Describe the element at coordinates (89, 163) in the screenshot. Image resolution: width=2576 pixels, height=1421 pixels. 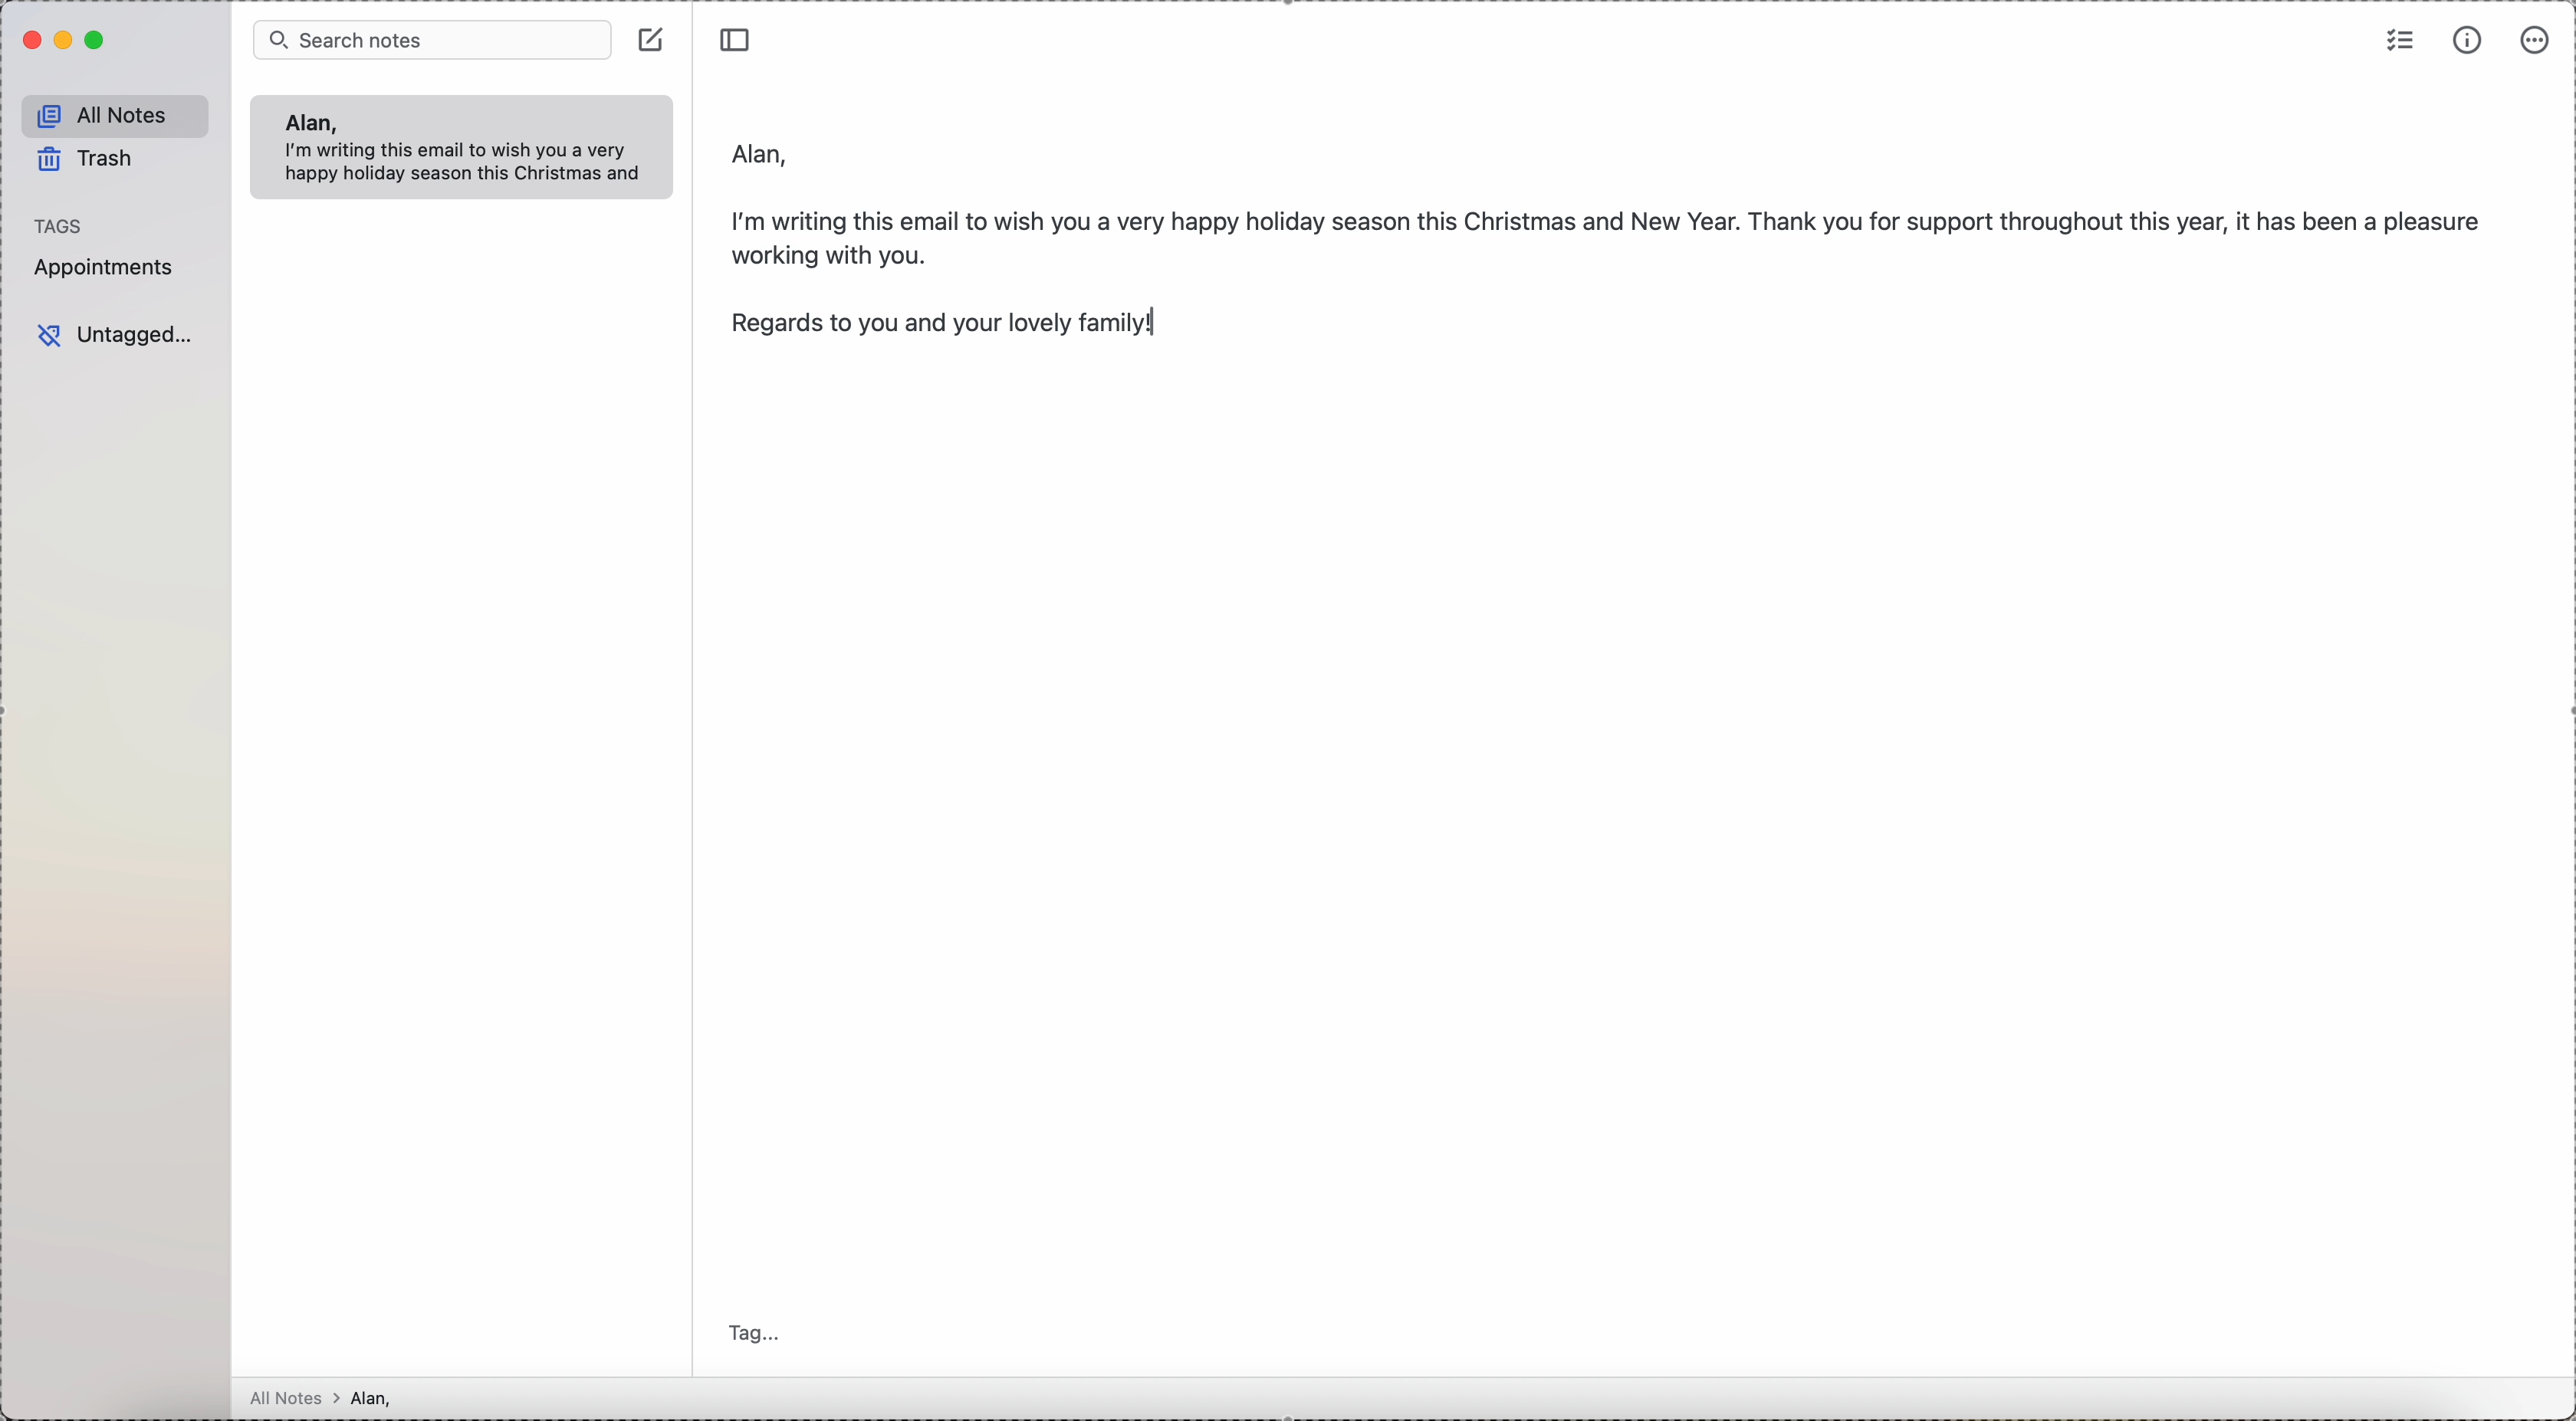
I see `trash` at that location.